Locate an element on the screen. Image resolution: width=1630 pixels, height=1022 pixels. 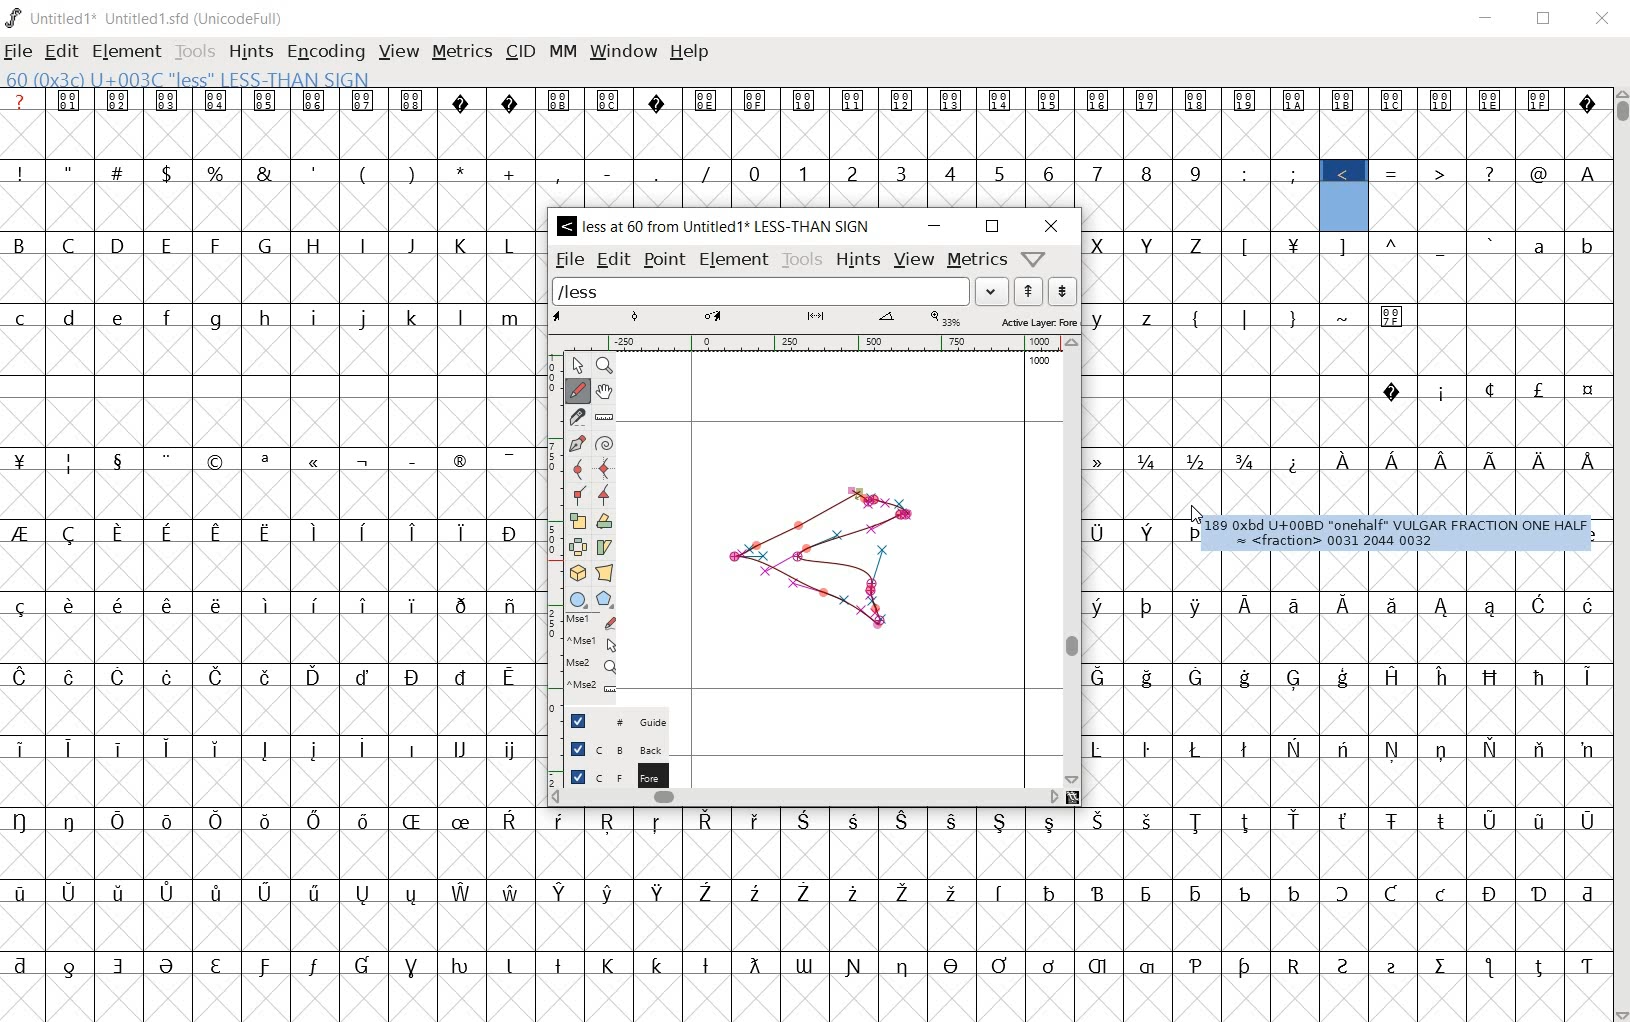
Untitled1 Untitled1.sfd (UnicodeFull) is located at coordinates (146, 18).